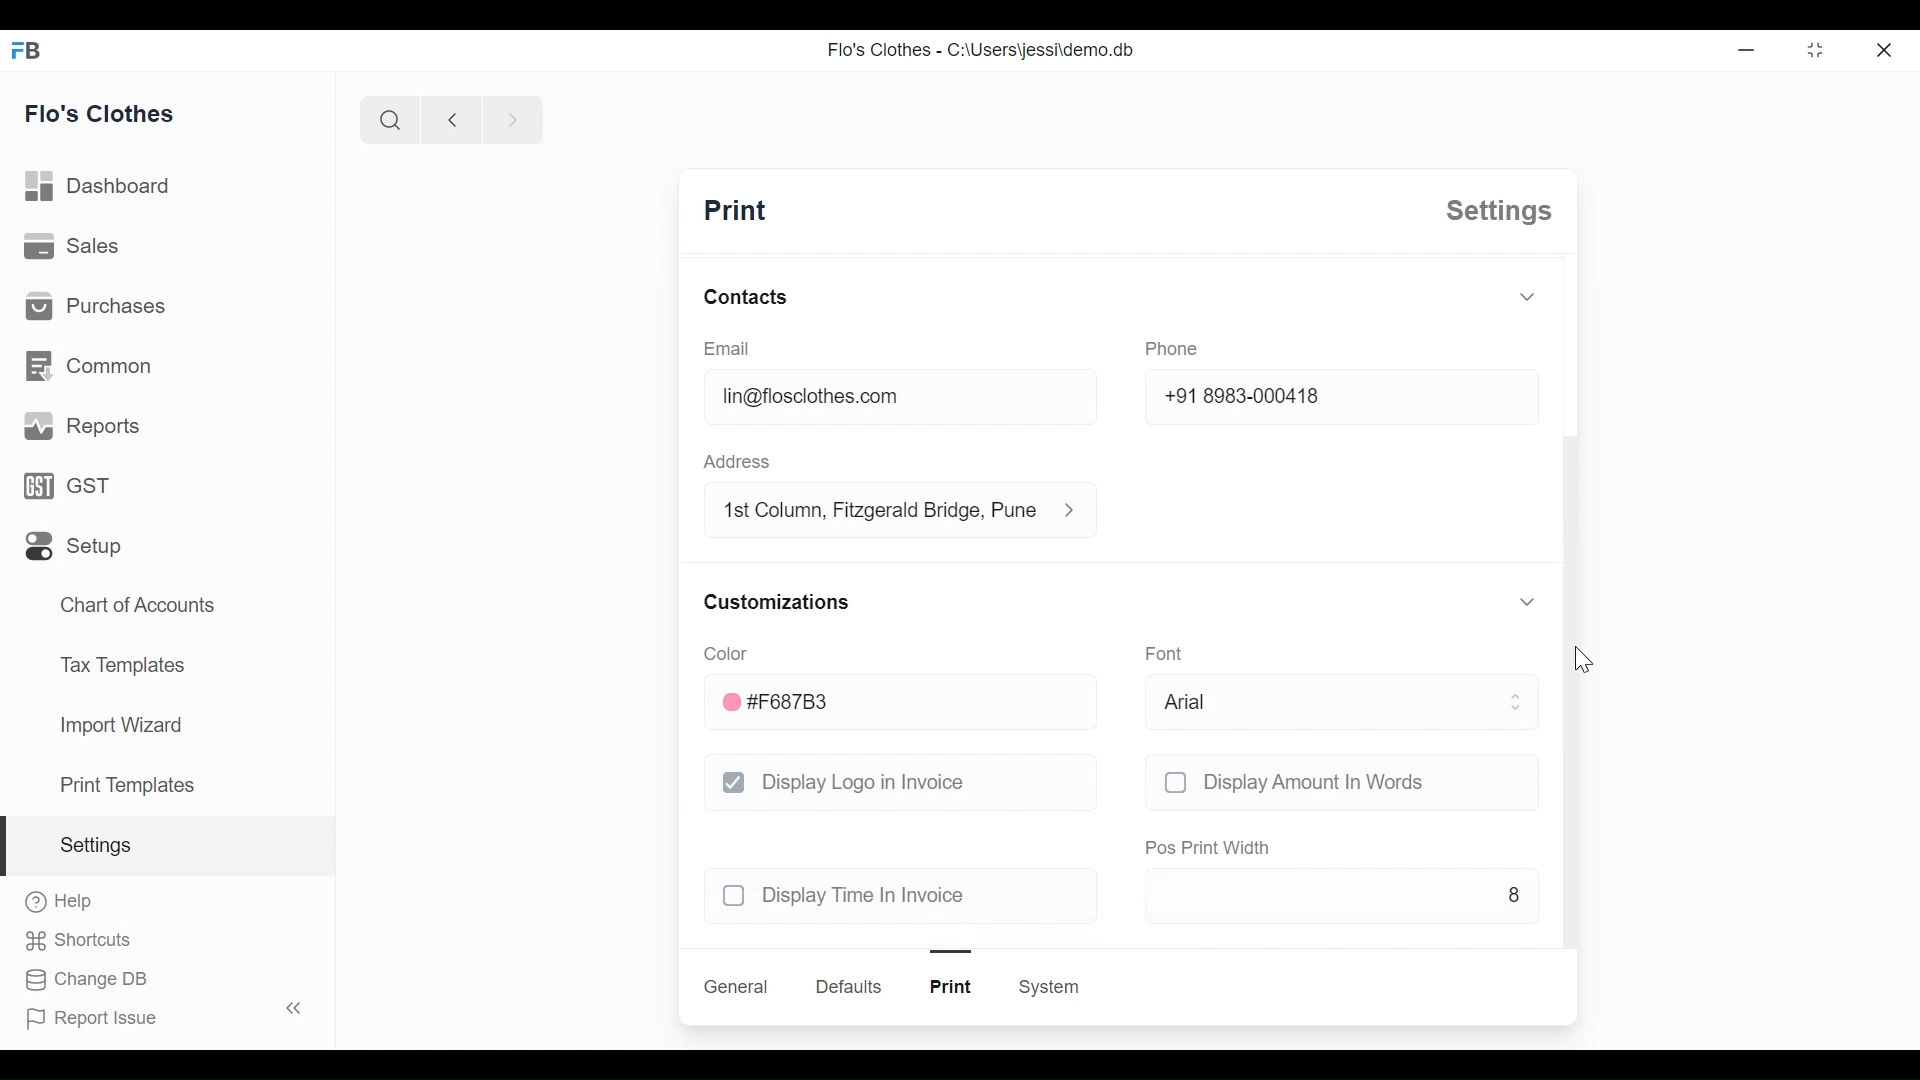 This screenshot has width=1920, height=1080. I want to click on scroll bar, so click(1571, 691).